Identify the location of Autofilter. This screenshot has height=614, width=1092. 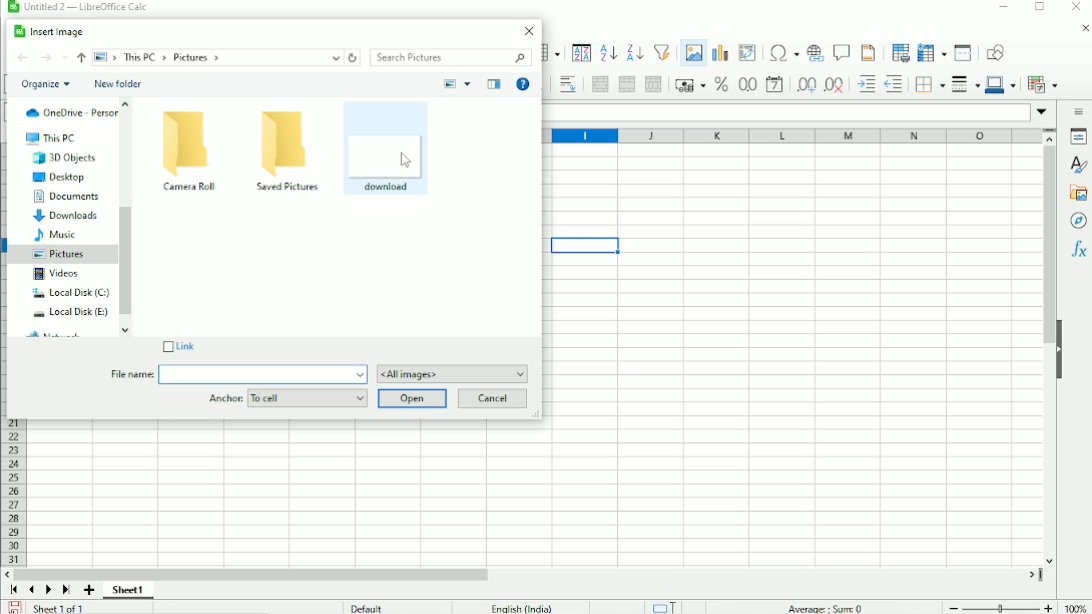
(661, 51).